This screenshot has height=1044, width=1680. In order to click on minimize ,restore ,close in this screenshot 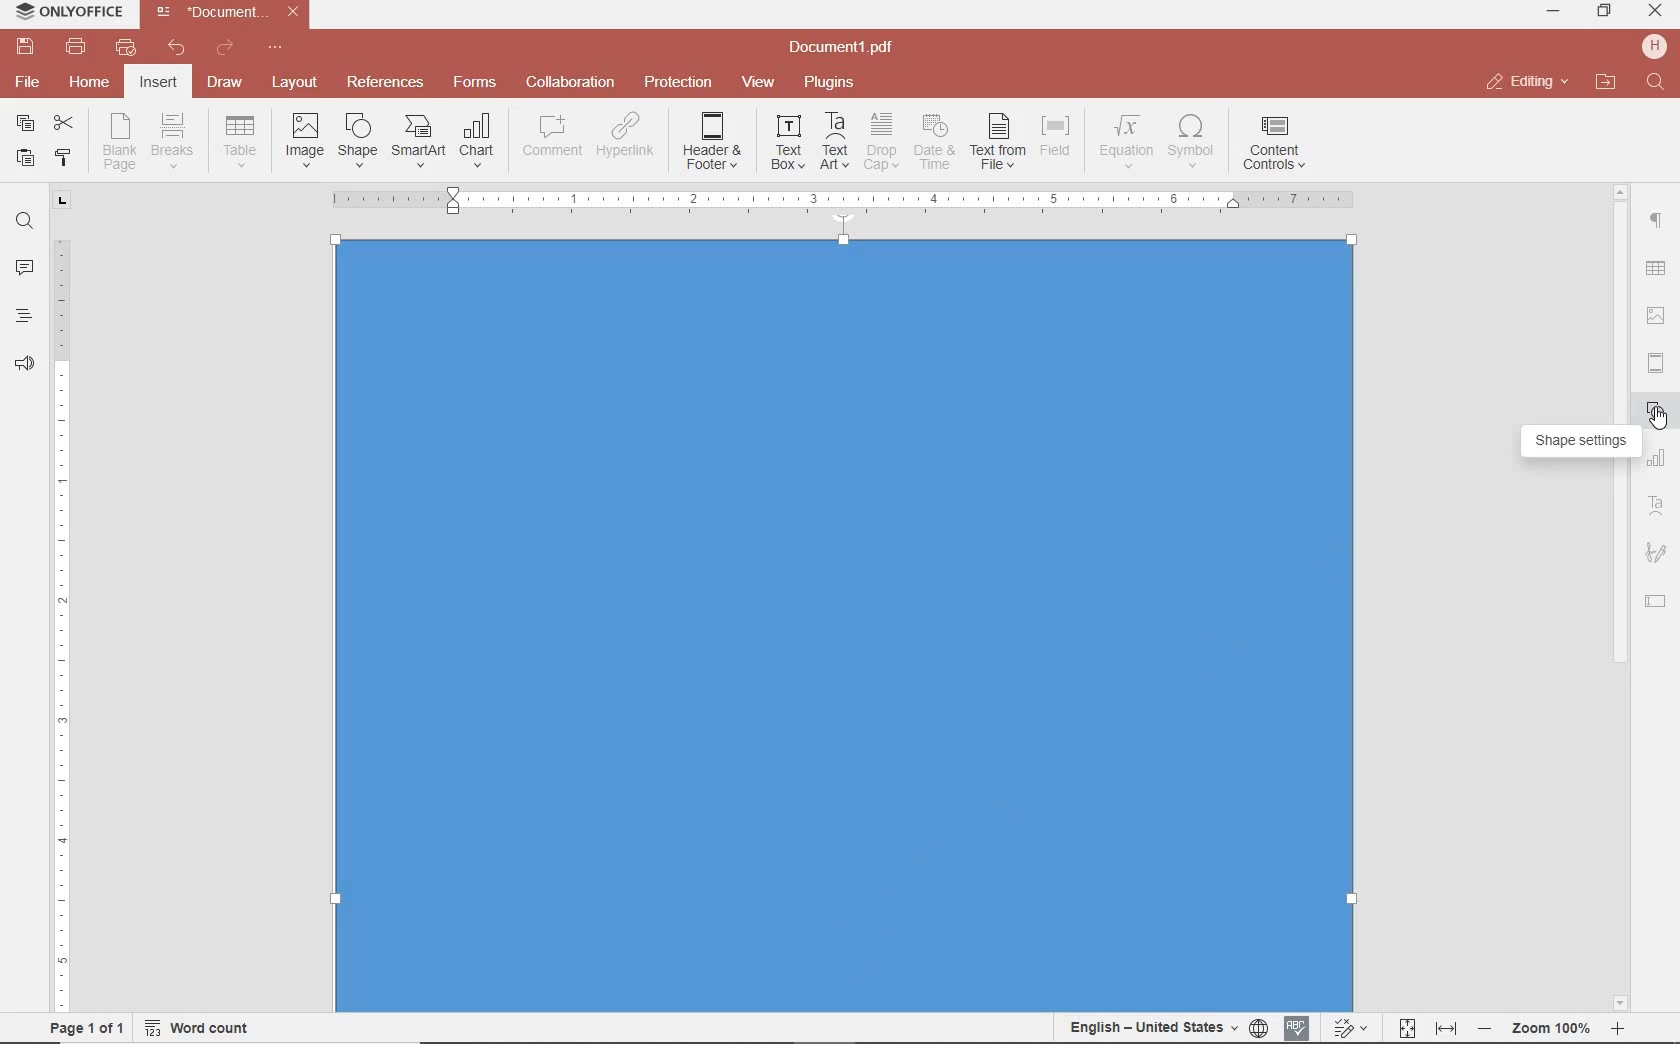, I will do `click(1659, 12)`.